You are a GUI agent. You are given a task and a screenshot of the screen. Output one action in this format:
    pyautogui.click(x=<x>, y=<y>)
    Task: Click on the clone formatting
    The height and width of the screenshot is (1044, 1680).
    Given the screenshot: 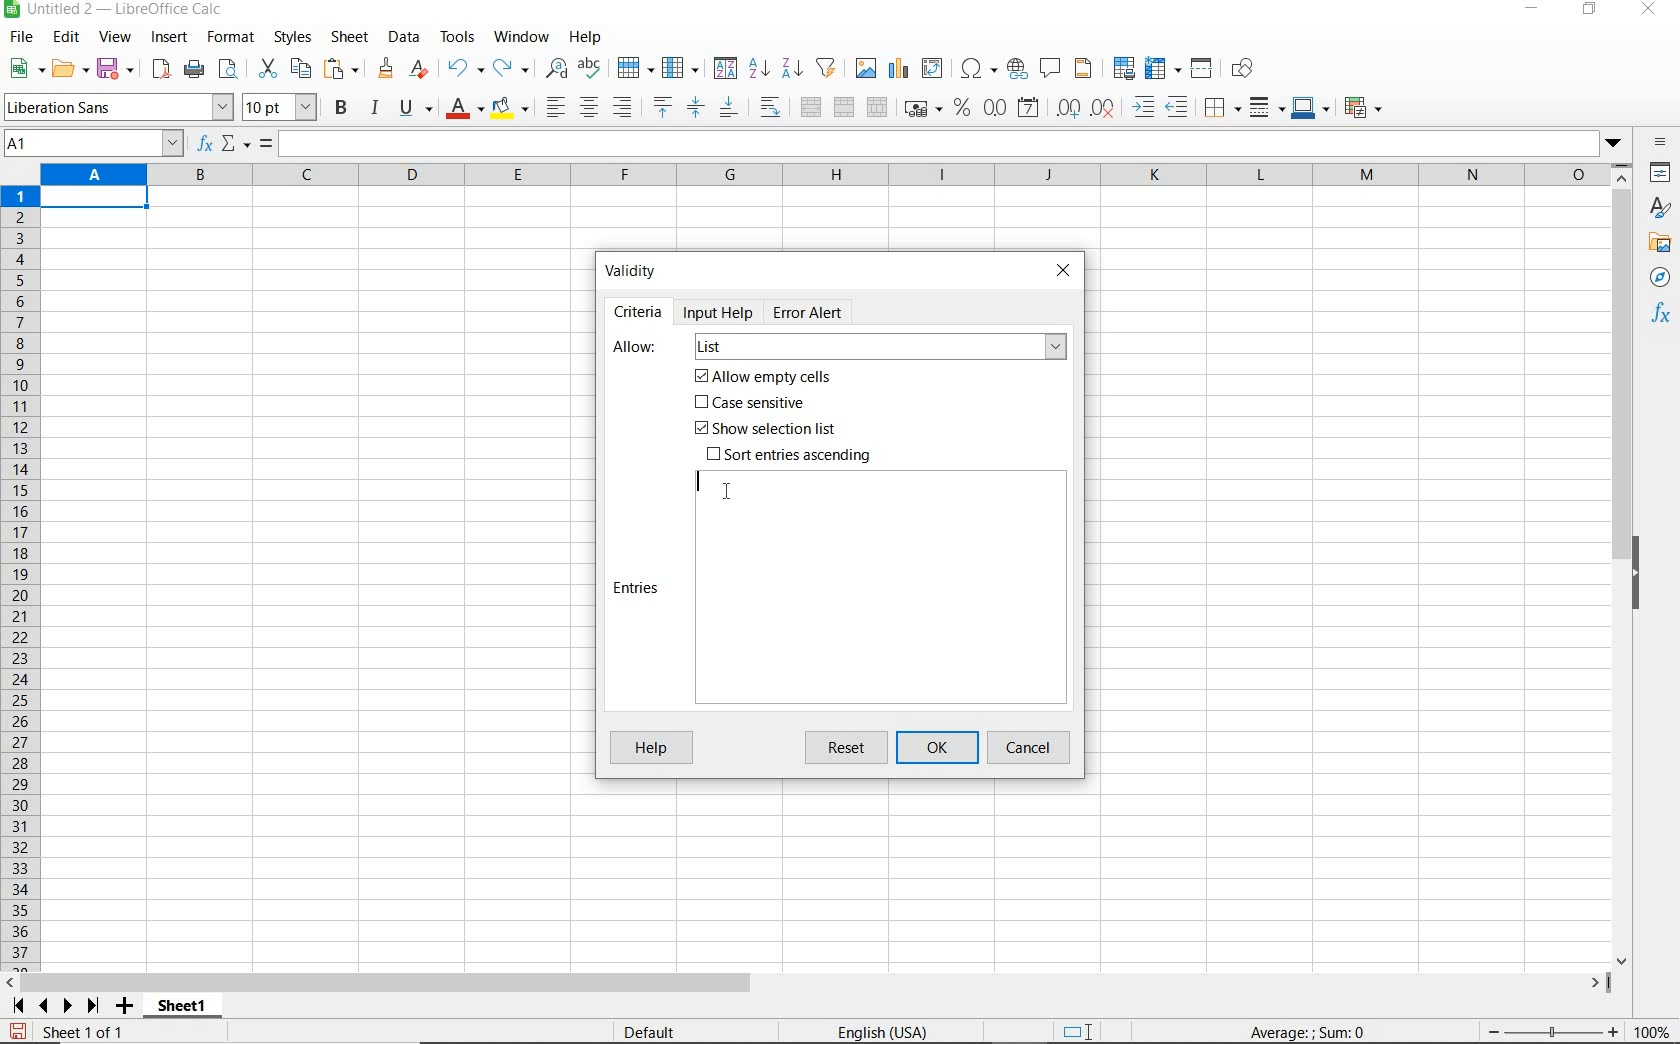 What is the action you would take?
    pyautogui.click(x=387, y=69)
    